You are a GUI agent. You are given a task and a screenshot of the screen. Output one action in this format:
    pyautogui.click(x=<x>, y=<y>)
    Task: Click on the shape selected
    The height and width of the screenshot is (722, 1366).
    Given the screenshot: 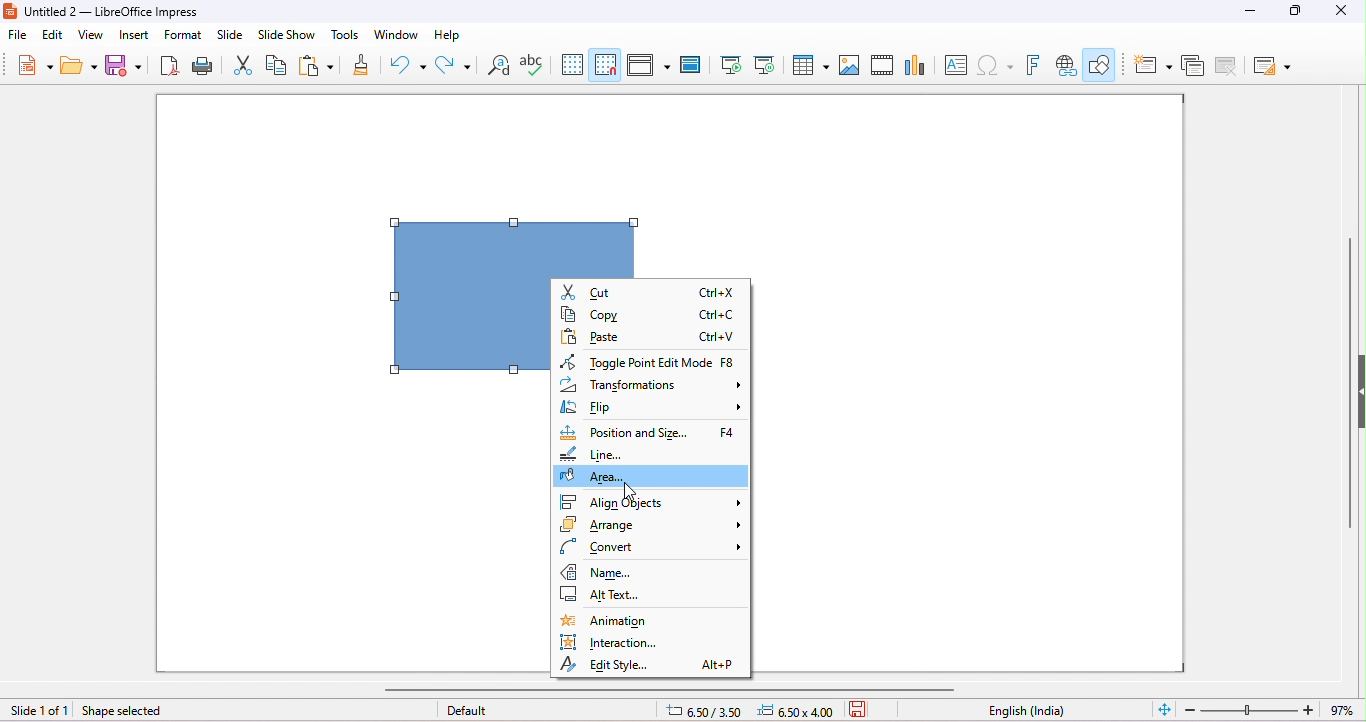 What is the action you would take?
    pyautogui.click(x=133, y=711)
    